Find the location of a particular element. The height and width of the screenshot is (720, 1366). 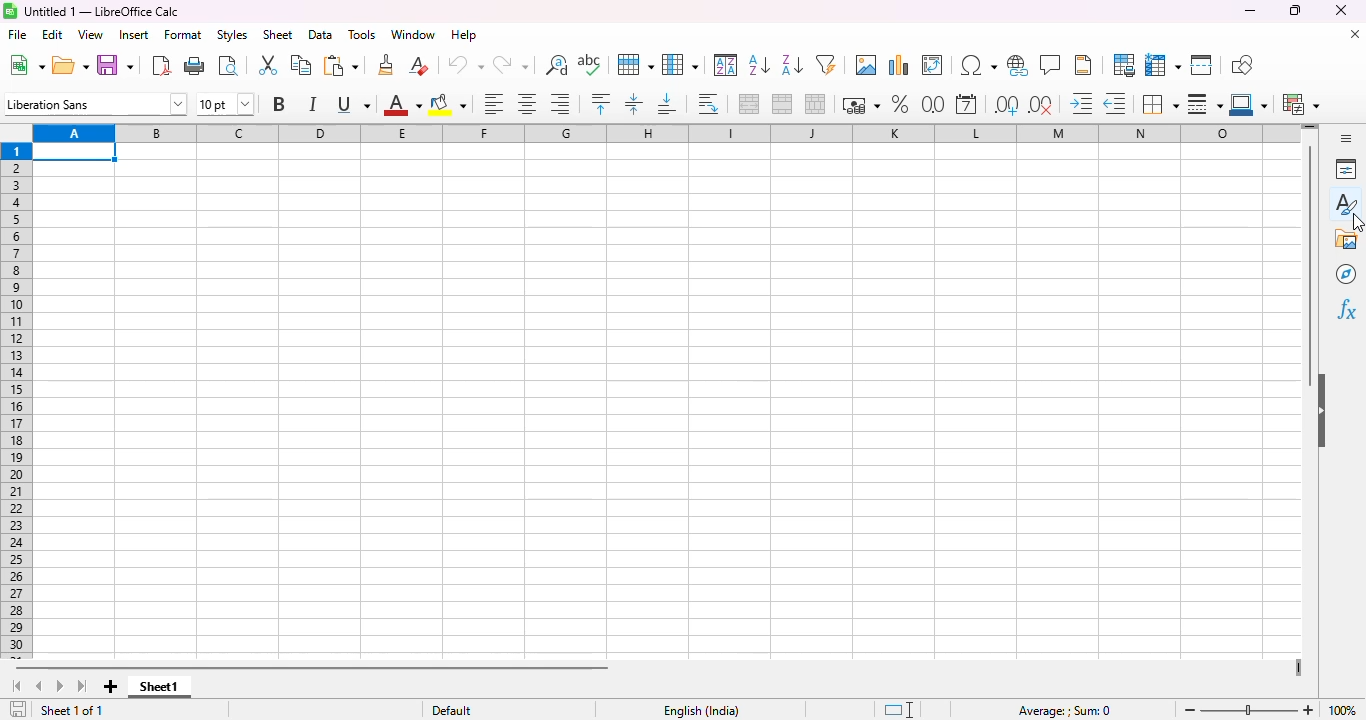

close document is located at coordinates (1354, 33).